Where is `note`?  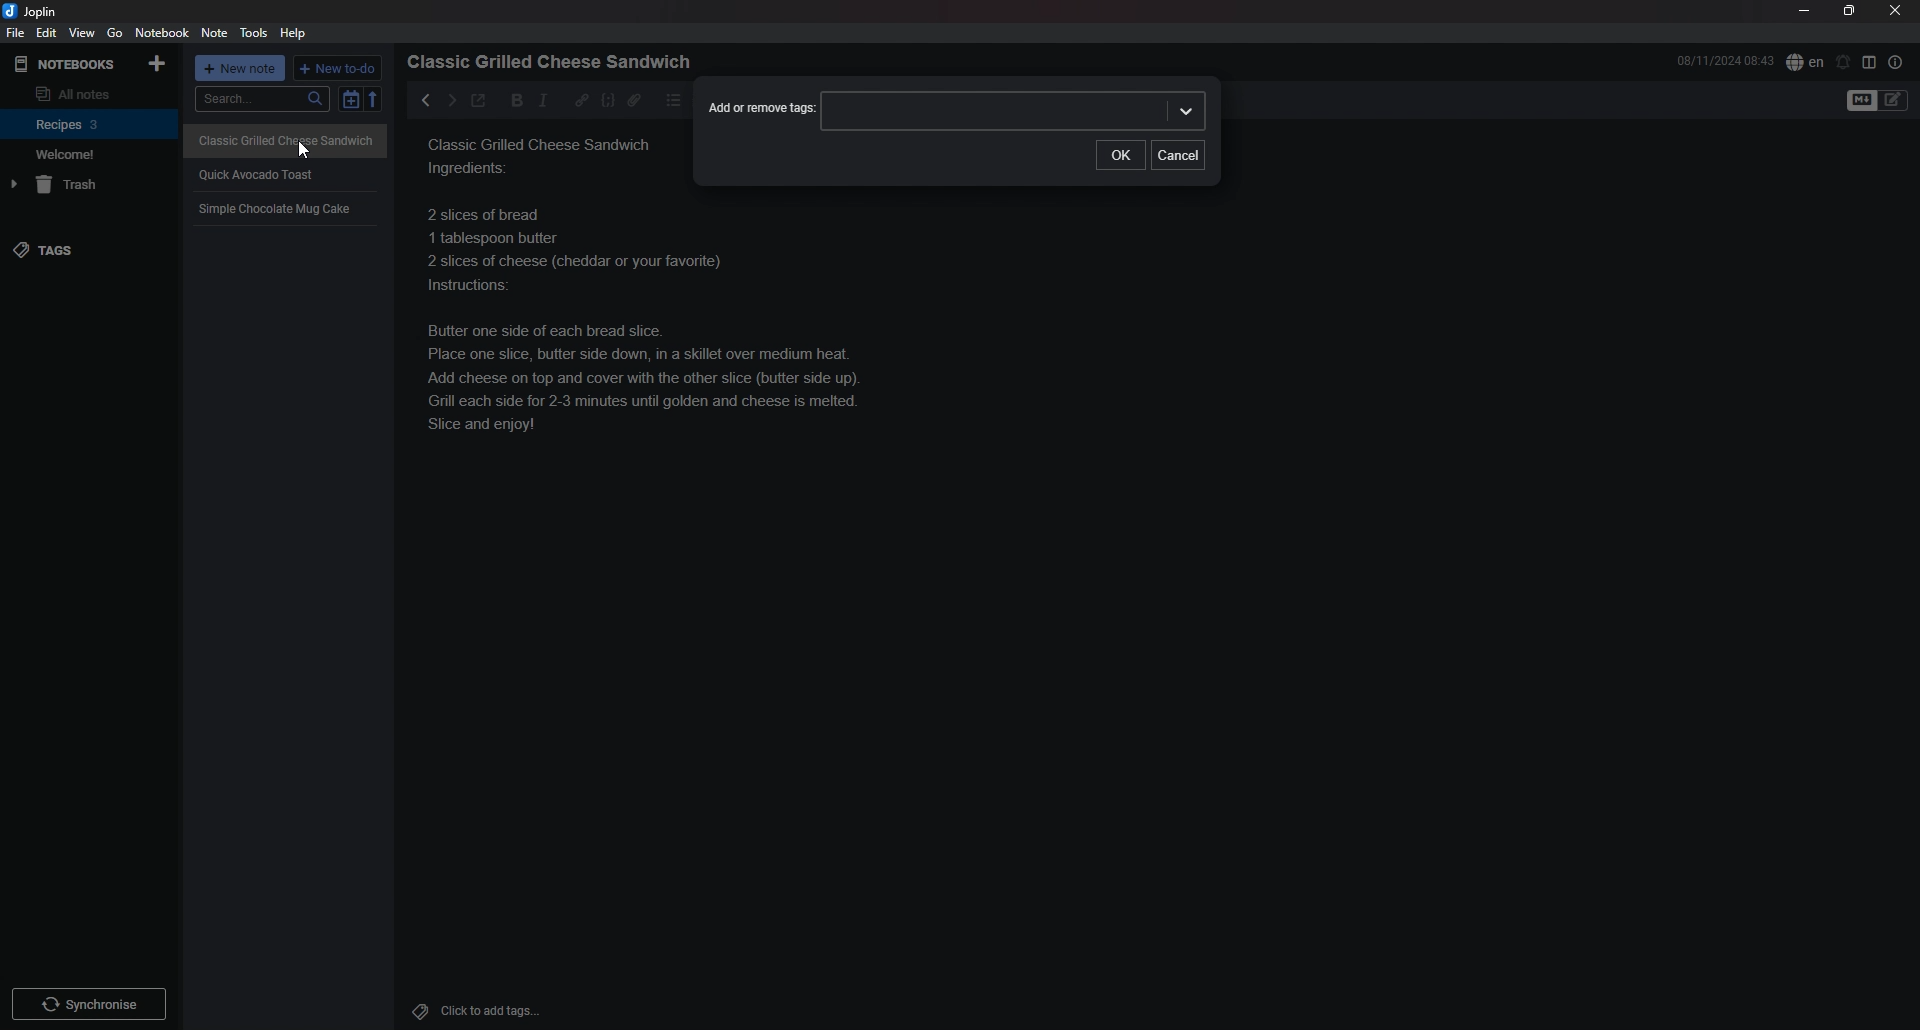
note is located at coordinates (213, 33).